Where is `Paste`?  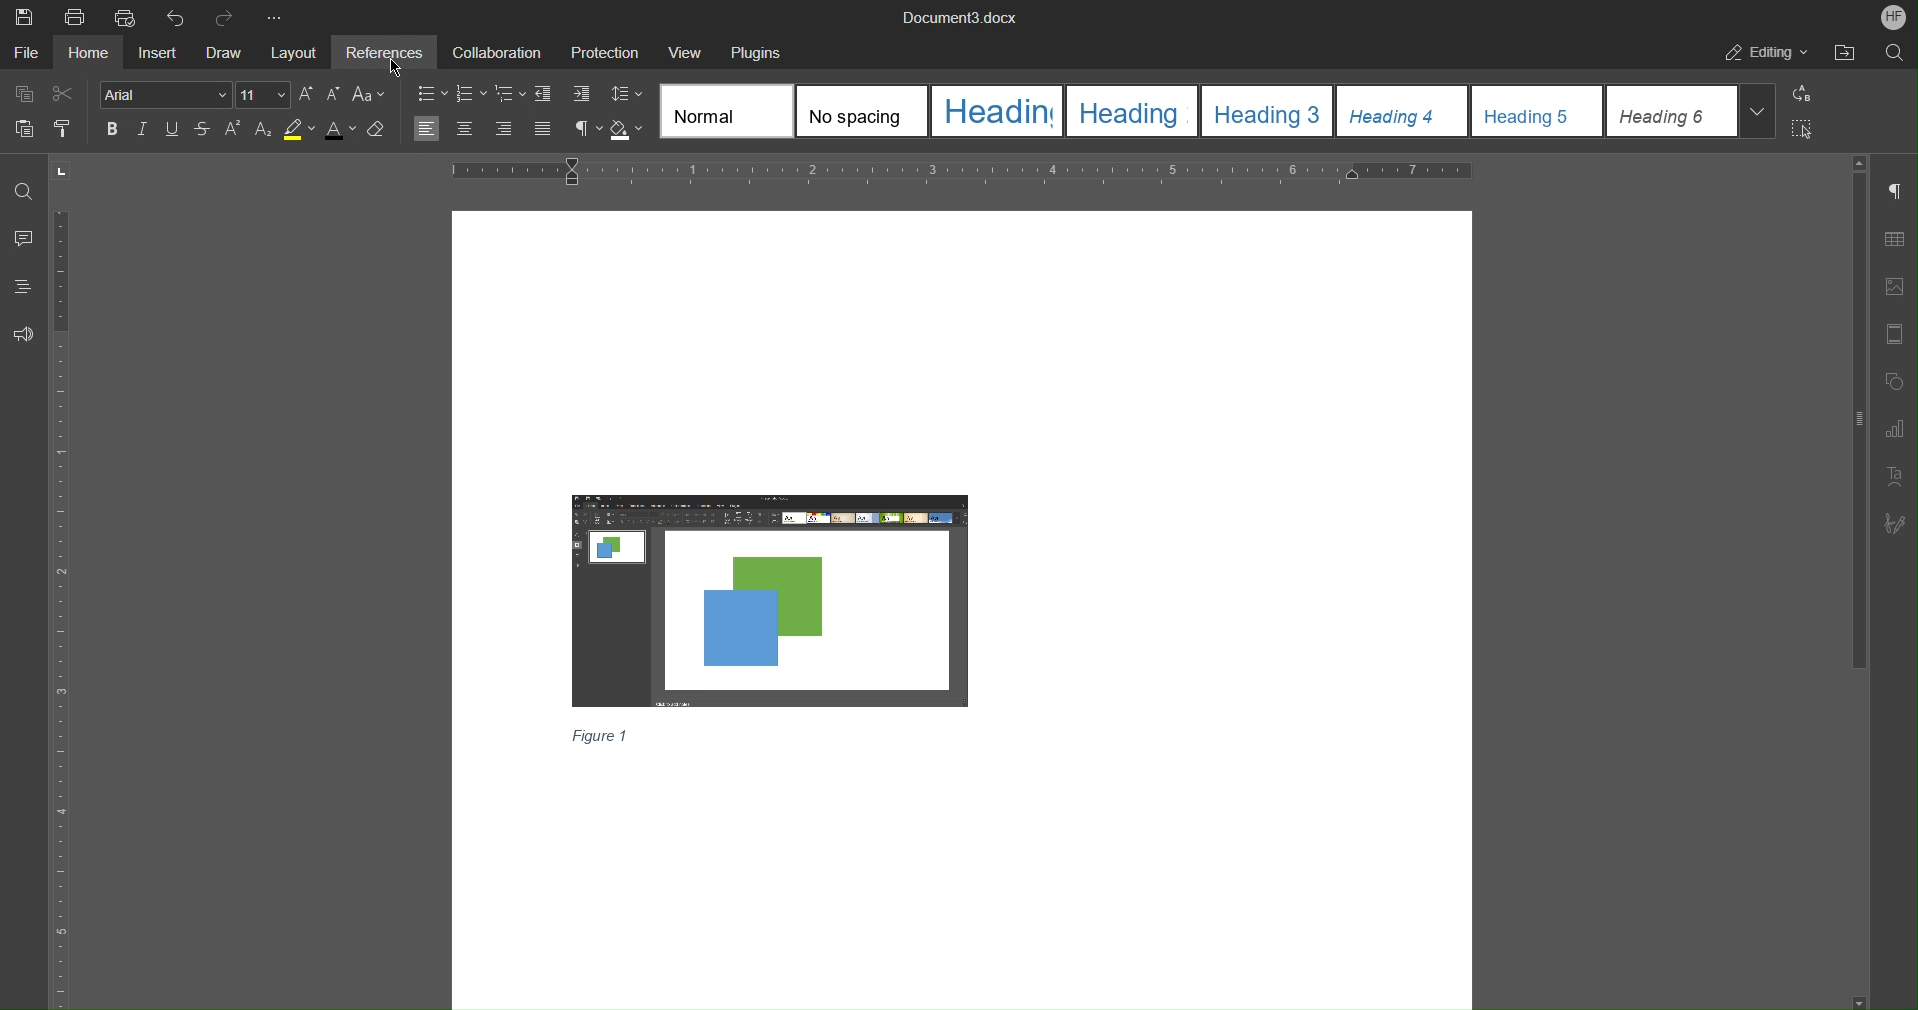
Paste is located at coordinates (19, 128).